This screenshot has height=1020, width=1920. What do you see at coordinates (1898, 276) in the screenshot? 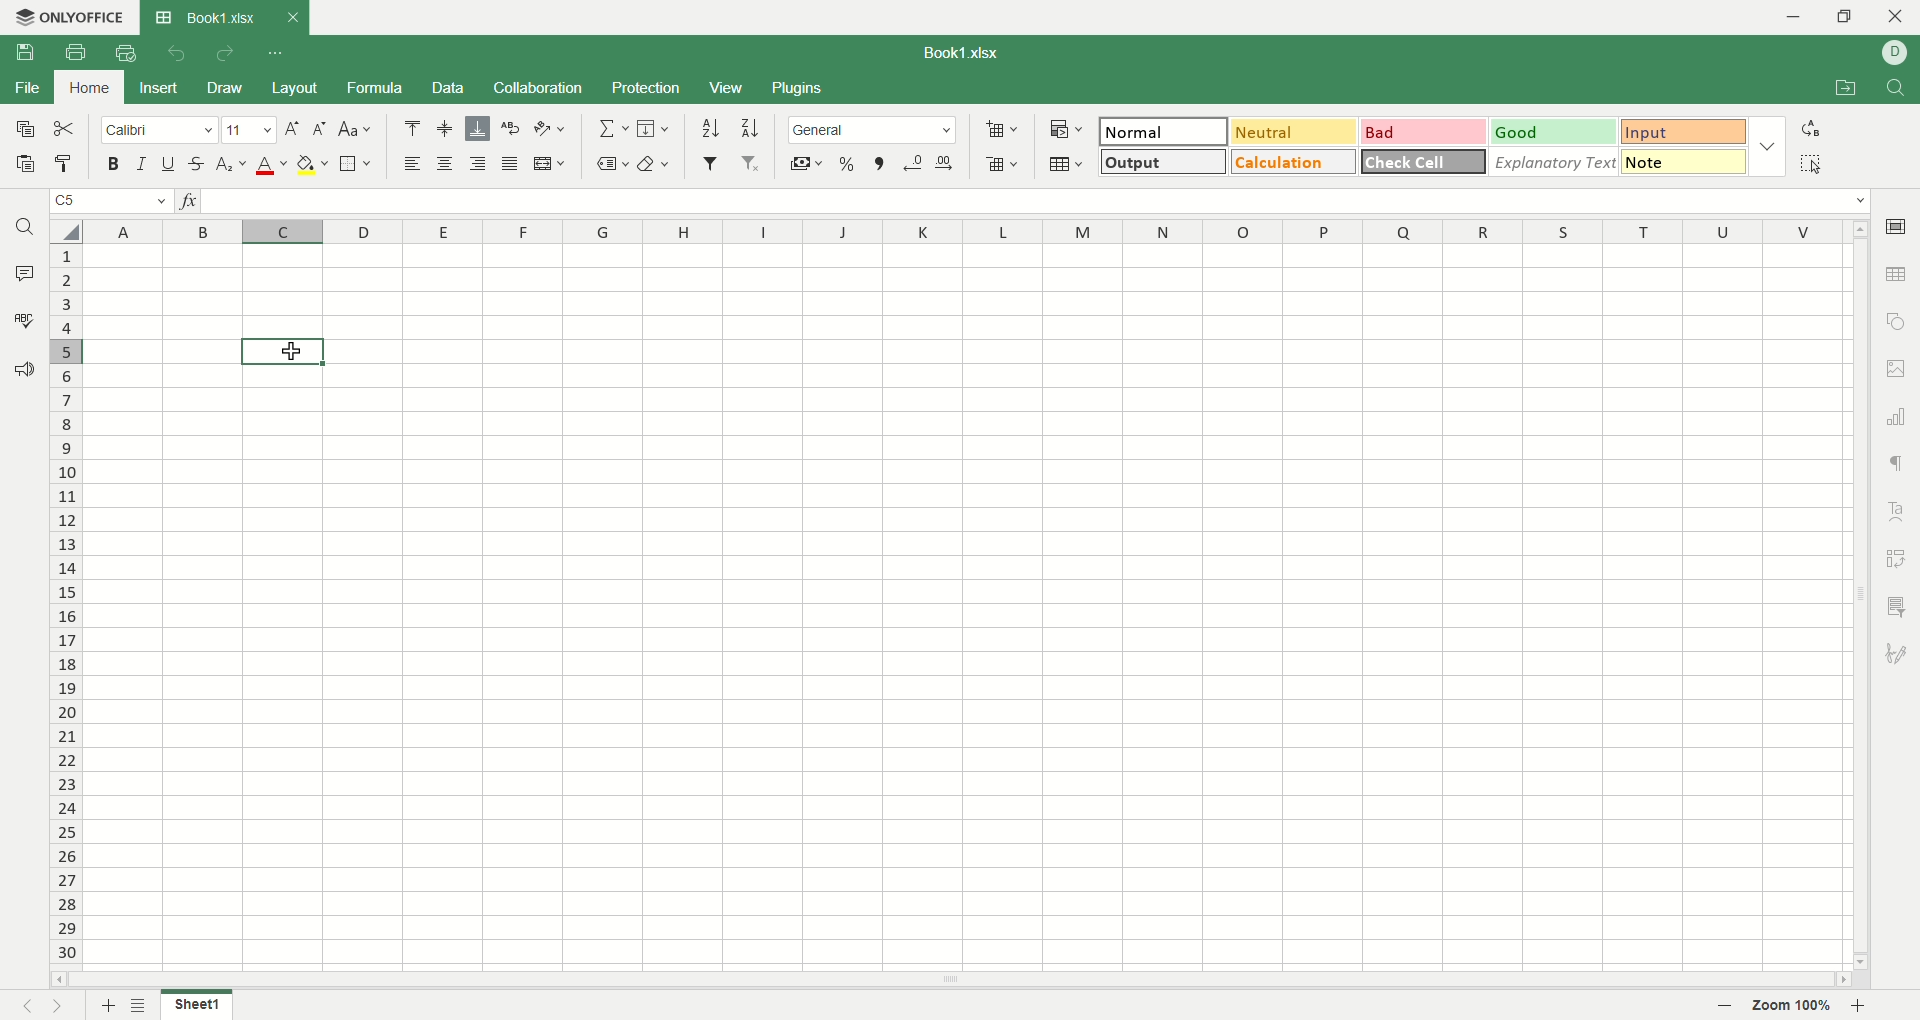
I see `table settings` at bounding box center [1898, 276].